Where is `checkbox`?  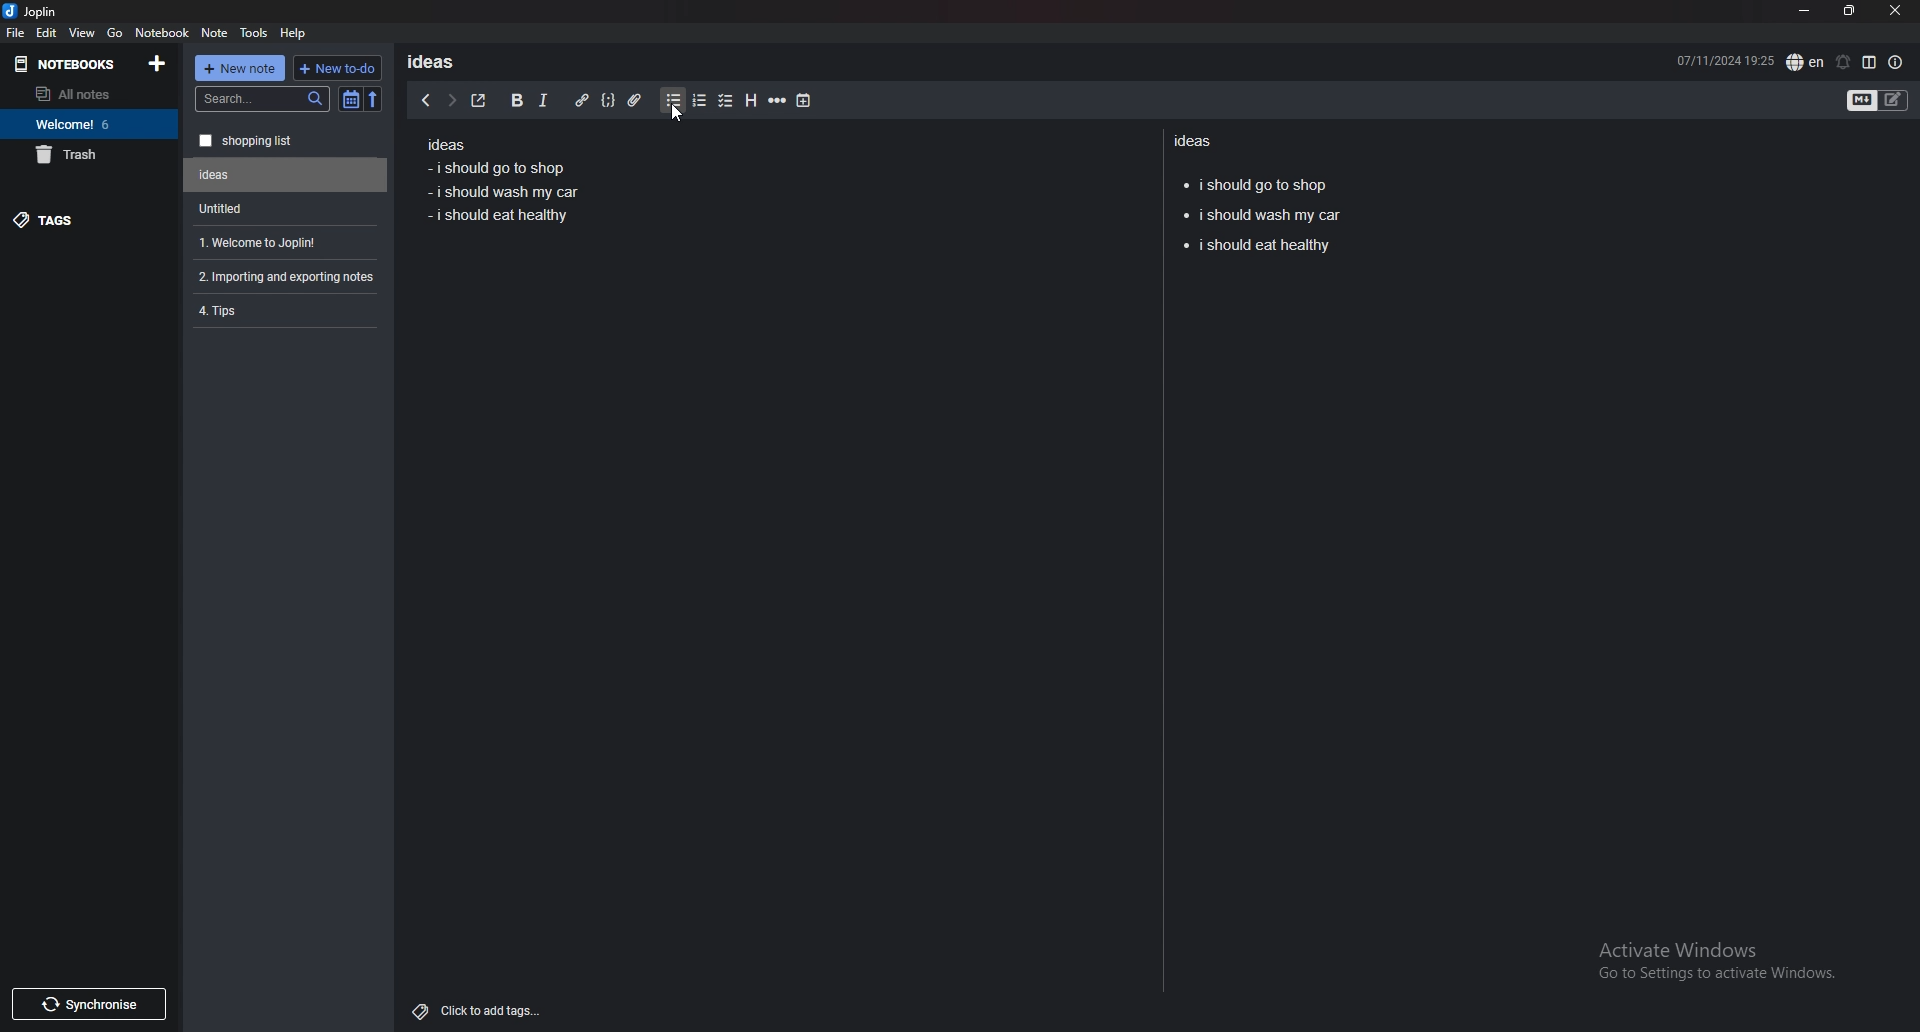
checkbox is located at coordinates (726, 102).